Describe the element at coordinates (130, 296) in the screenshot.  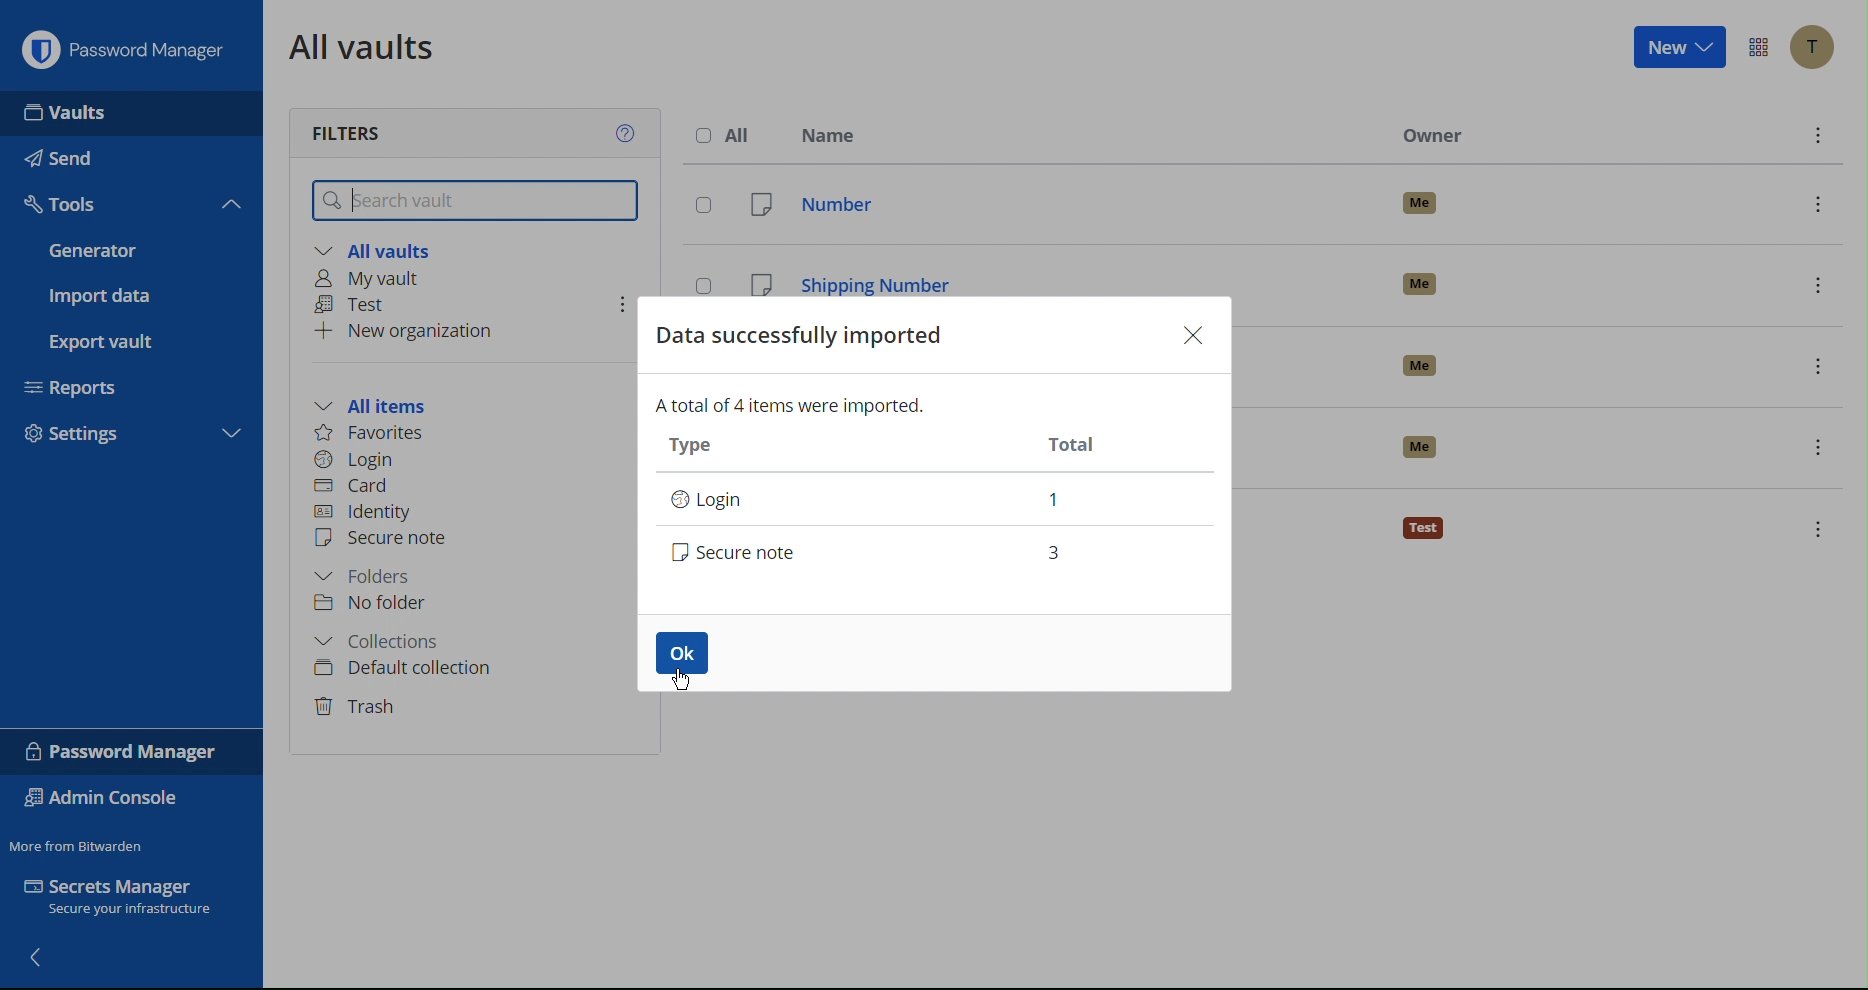
I see `Import data` at that location.